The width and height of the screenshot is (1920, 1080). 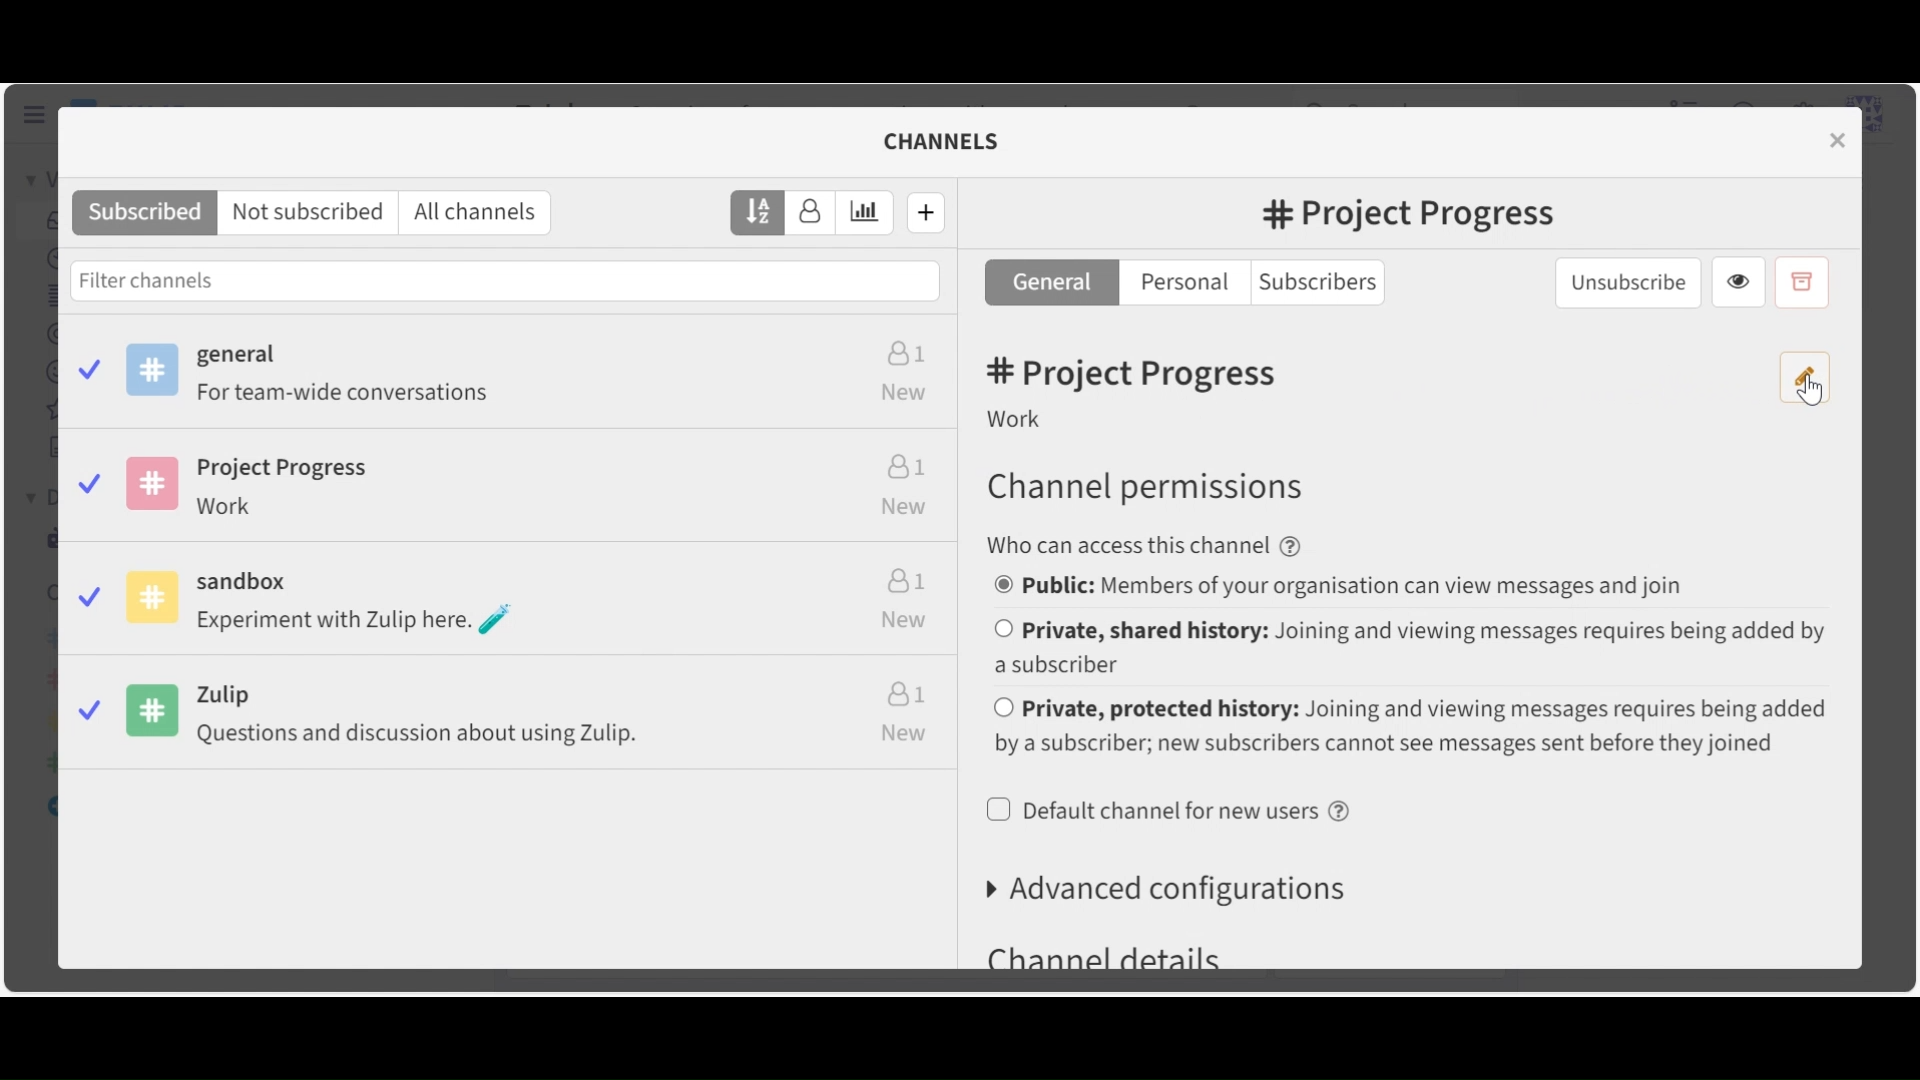 What do you see at coordinates (1413, 728) in the screenshot?
I see `(un)select Private, protected history` at bounding box center [1413, 728].